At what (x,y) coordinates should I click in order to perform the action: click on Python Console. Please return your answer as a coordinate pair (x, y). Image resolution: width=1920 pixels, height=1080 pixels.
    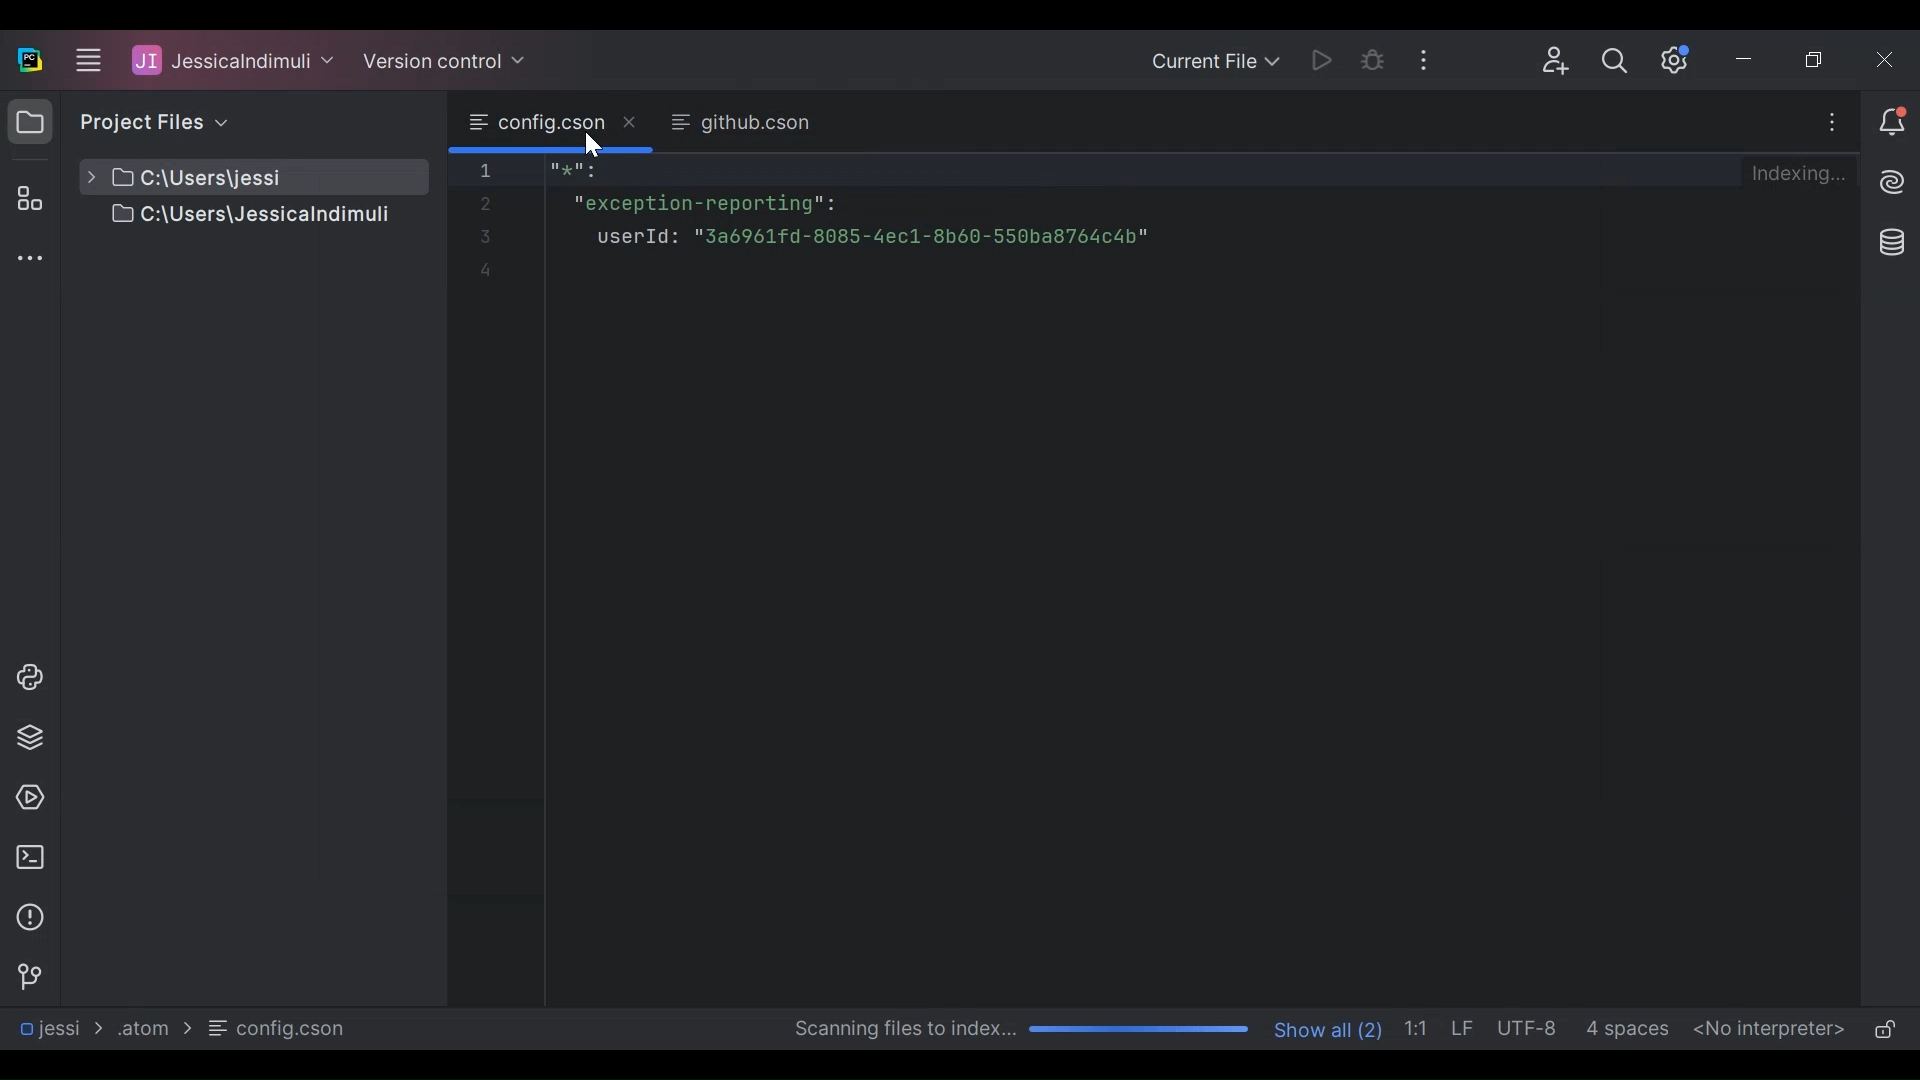
    Looking at the image, I should click on (29, 677).